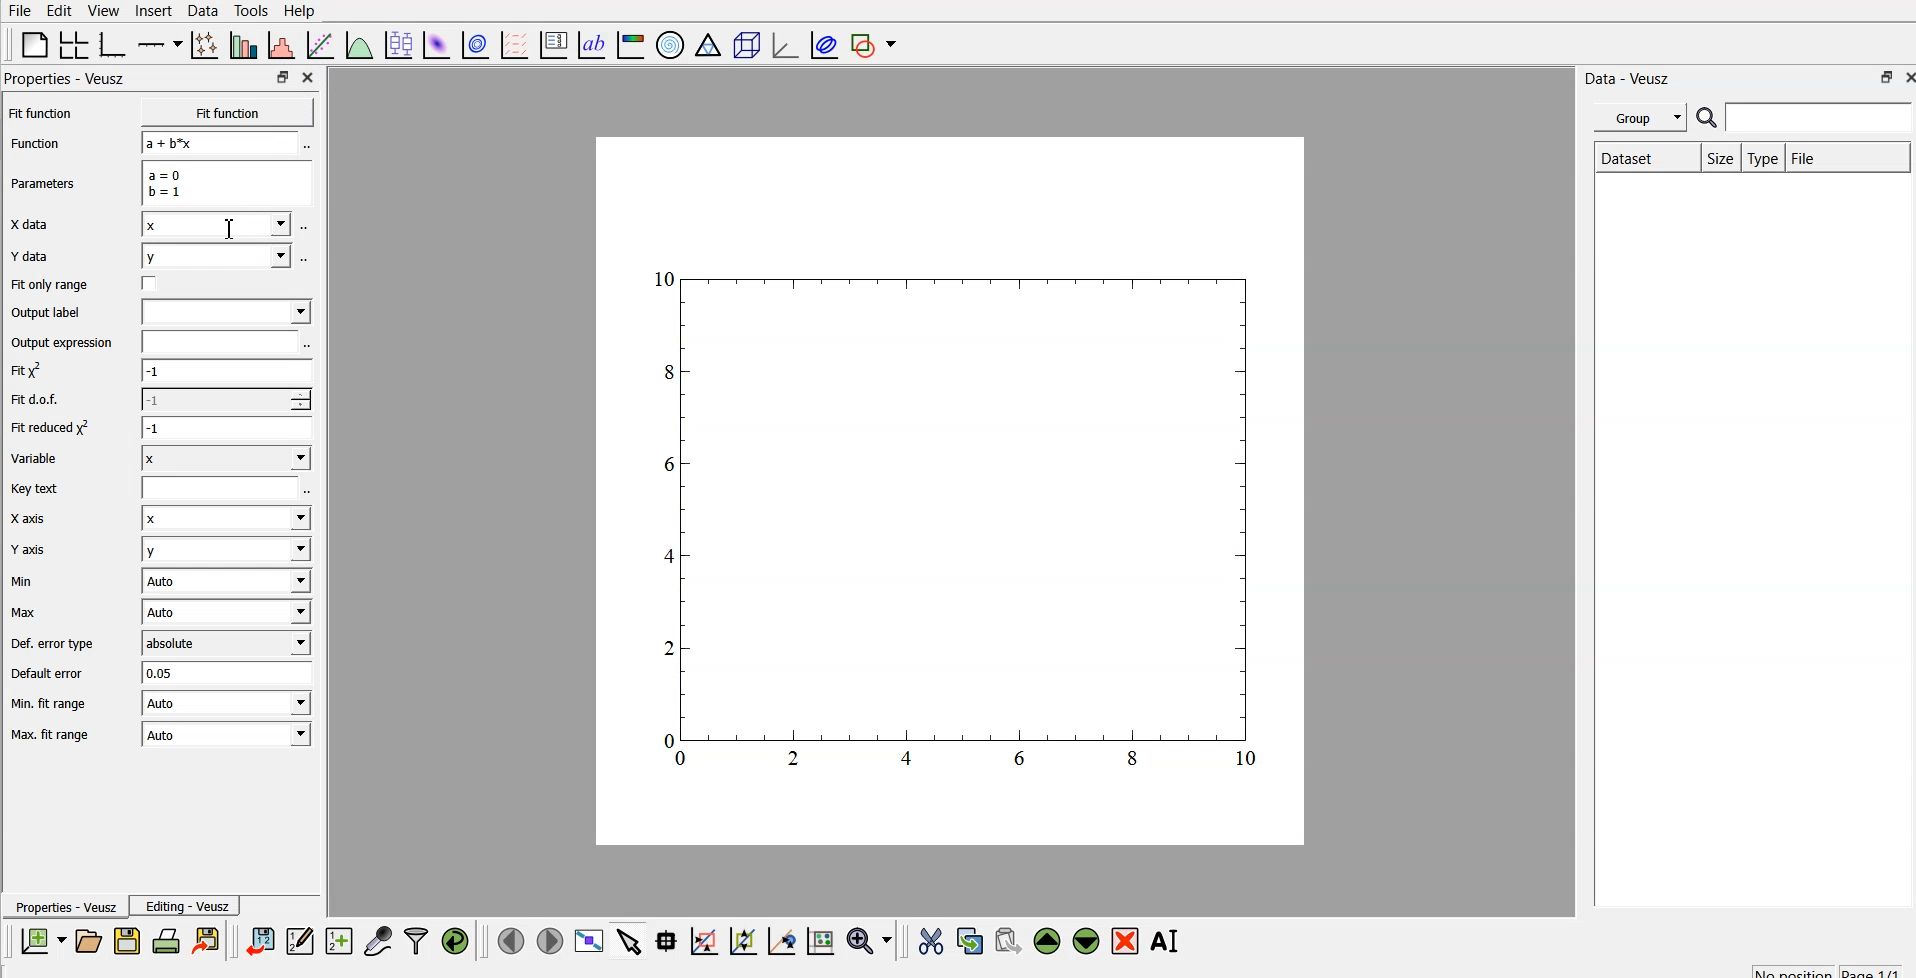  I want to click on | Auto, so click(226, 703).